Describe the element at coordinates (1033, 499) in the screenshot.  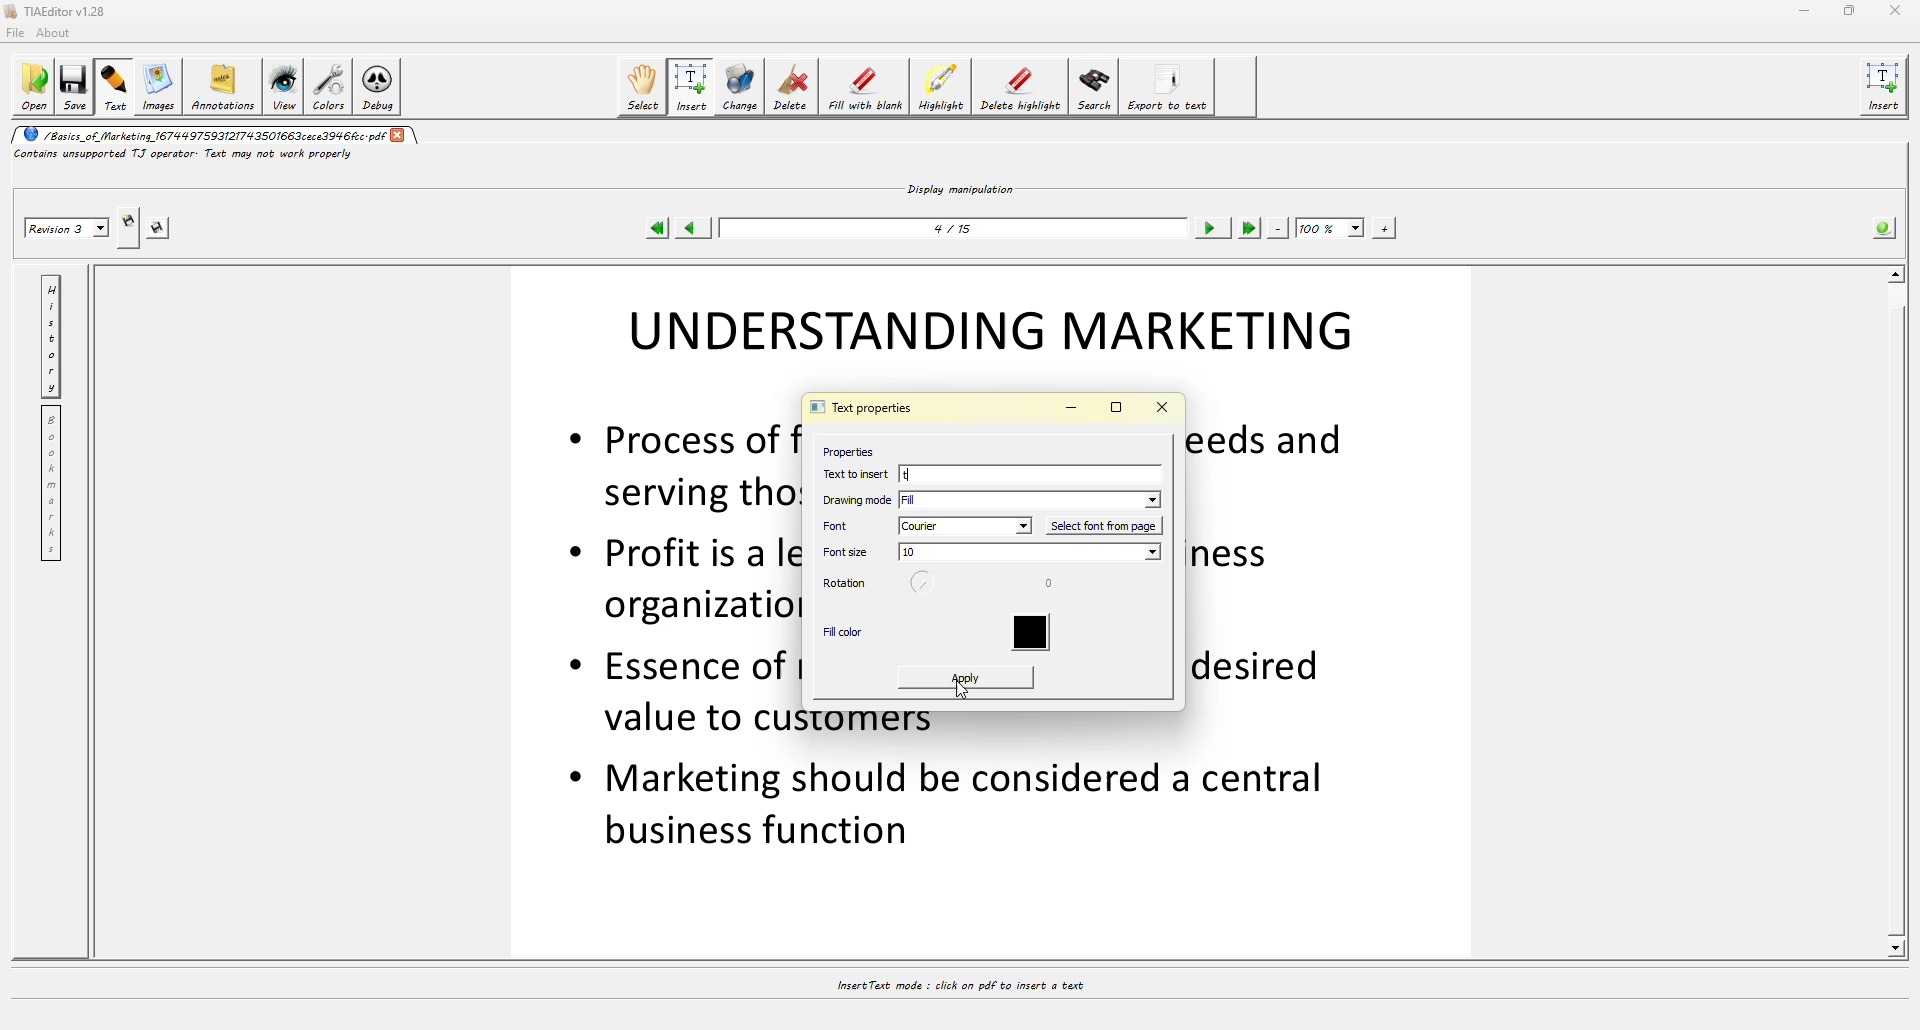
I see `fill` at that location.